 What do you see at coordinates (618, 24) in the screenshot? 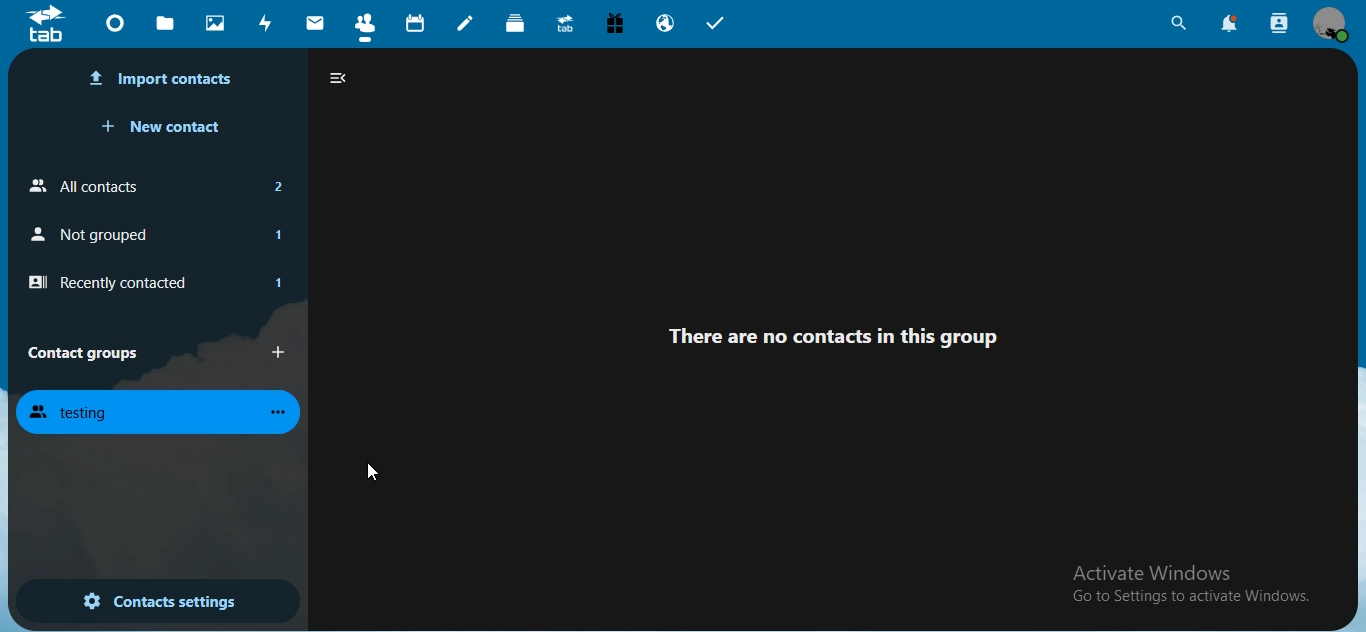
I see `free trial` at bounding box center [618, 24].